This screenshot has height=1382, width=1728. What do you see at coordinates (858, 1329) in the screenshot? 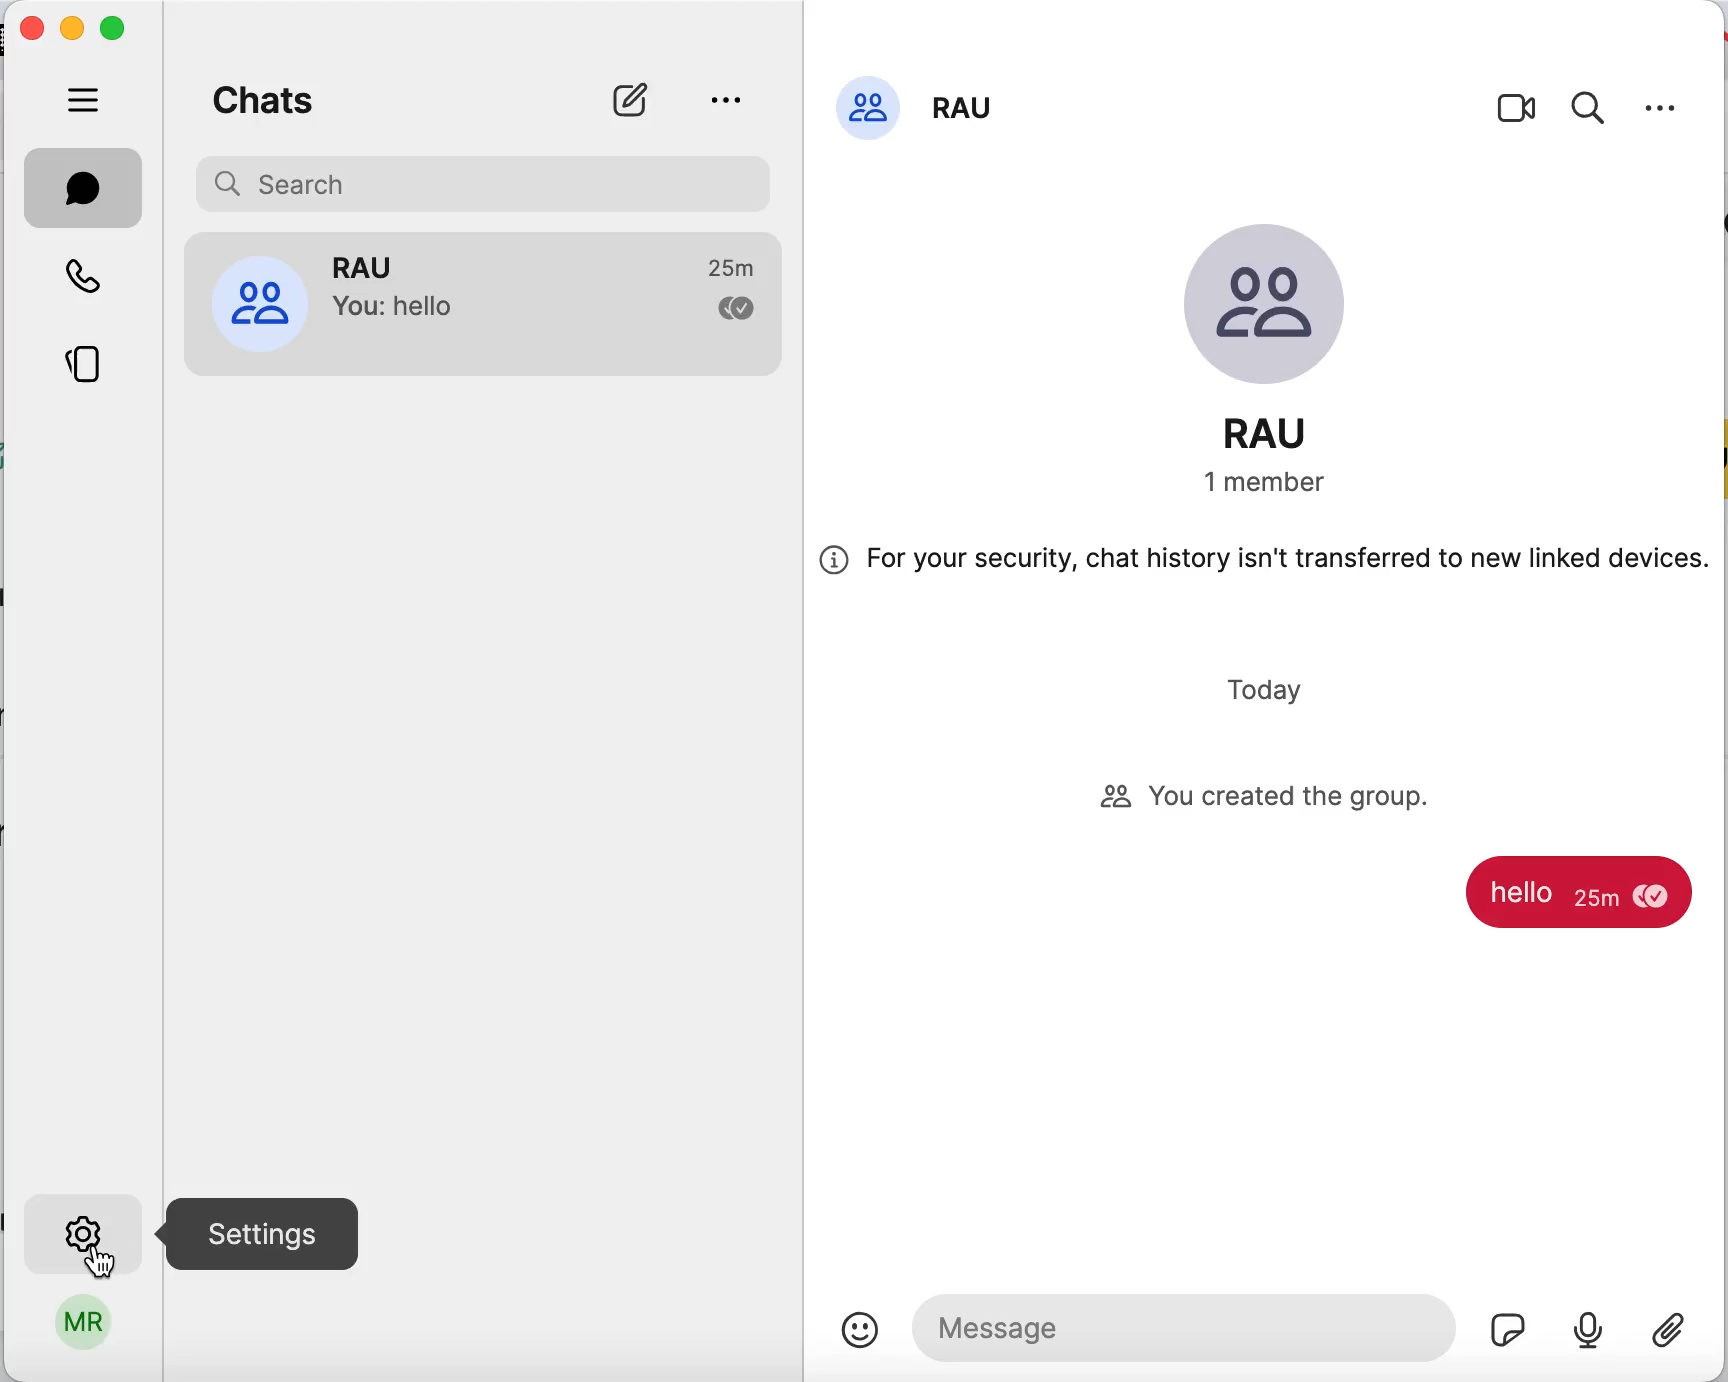
I see `emoji` at bounding box center [858, 1329].